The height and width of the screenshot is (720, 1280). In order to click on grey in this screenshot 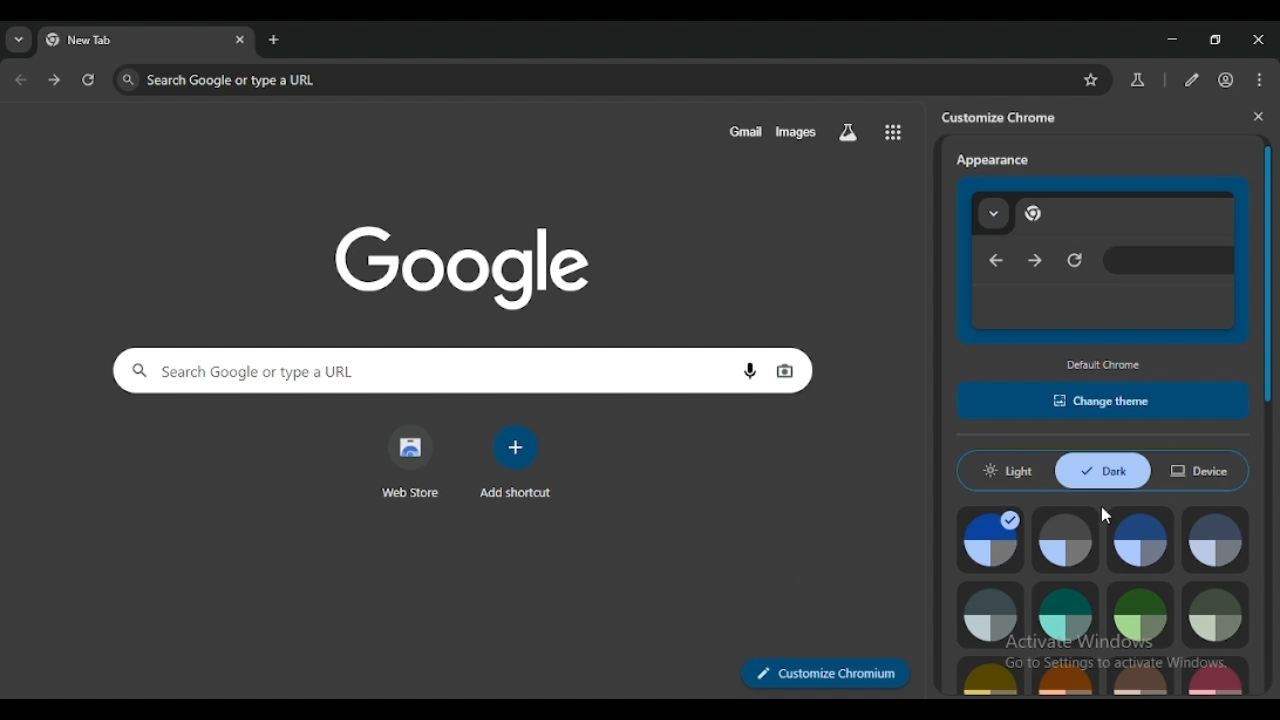, I will do `click(993, 615)`.